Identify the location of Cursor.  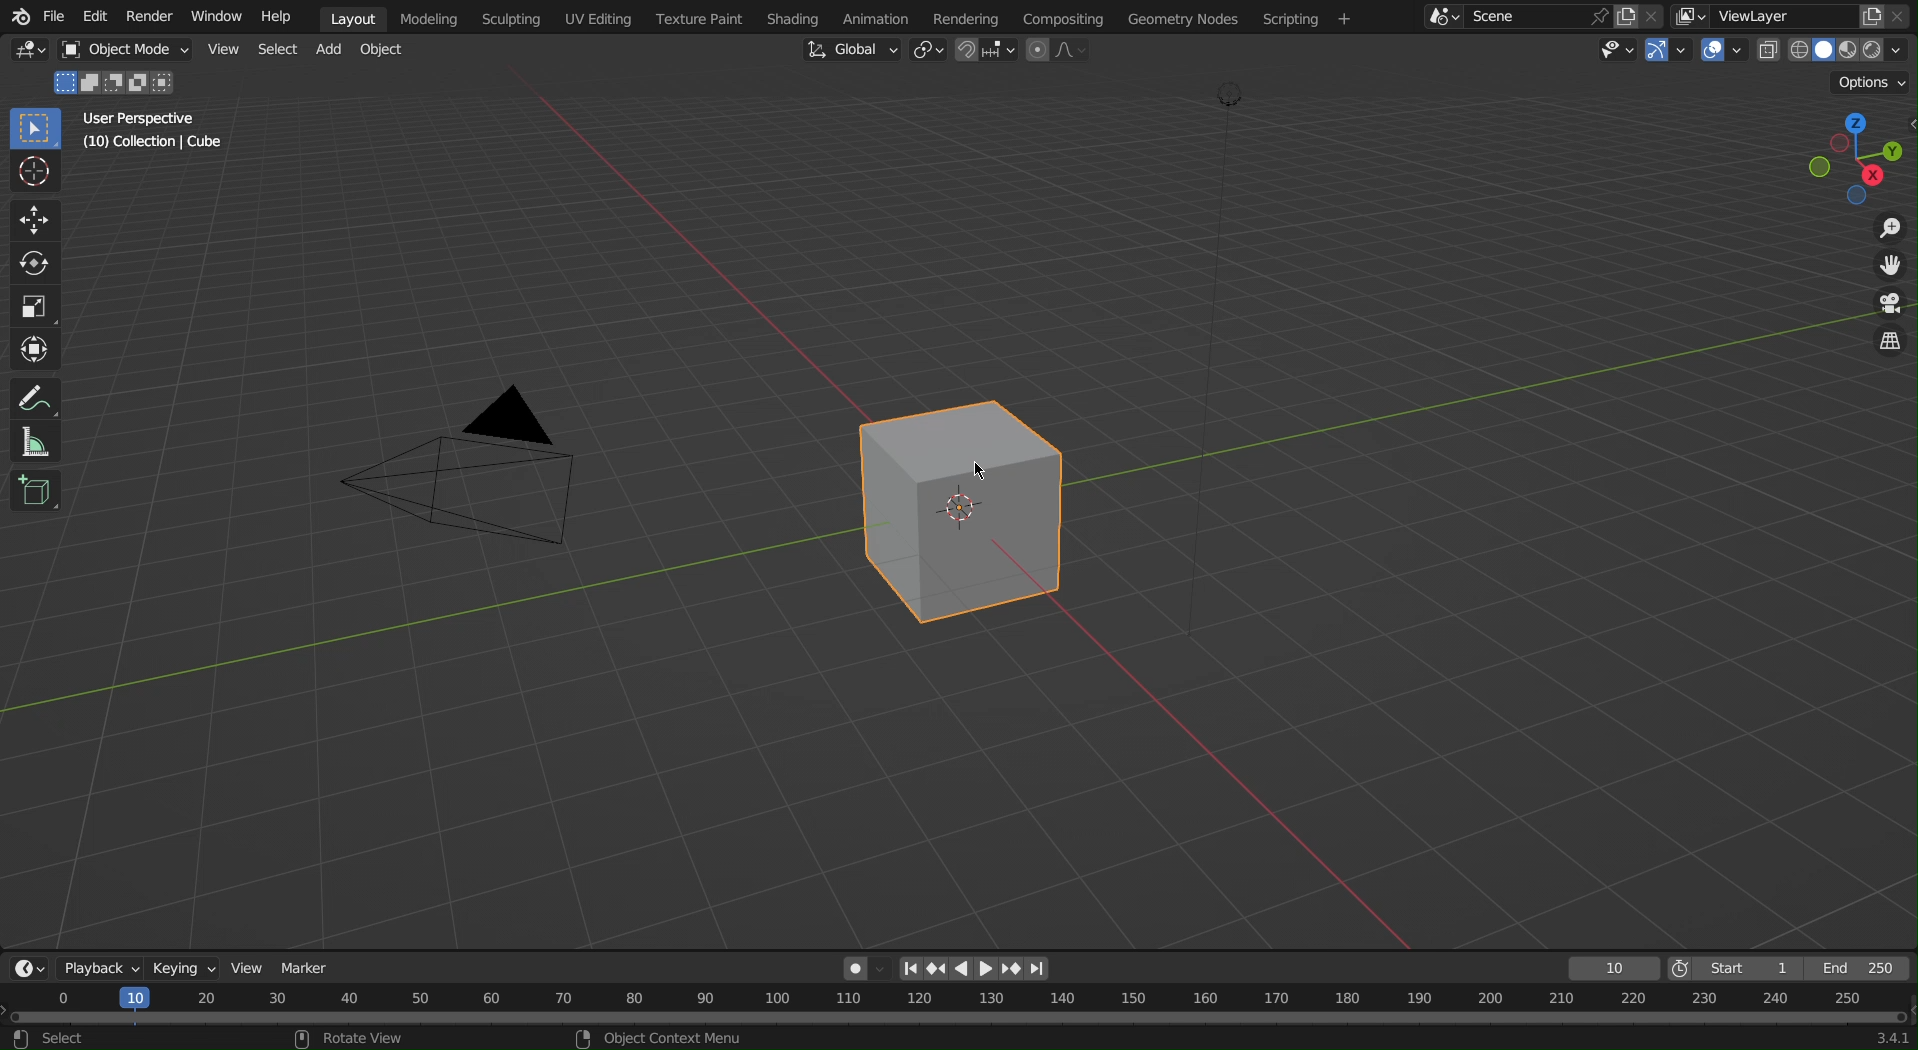
(985, 467).